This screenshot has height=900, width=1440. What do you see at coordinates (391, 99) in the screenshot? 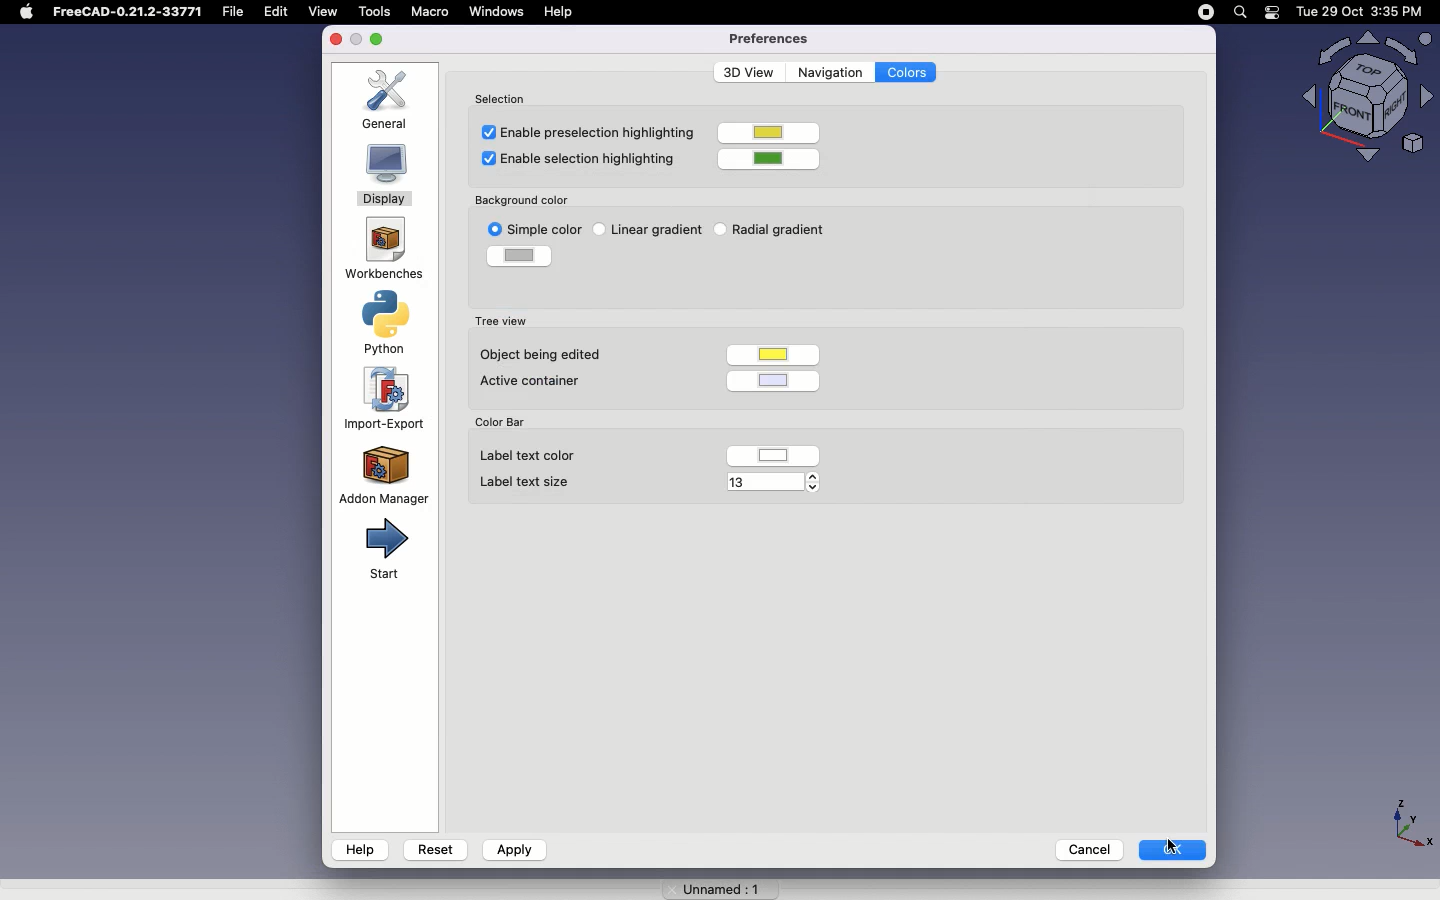
I see `General` at bounding box center [391, 99].